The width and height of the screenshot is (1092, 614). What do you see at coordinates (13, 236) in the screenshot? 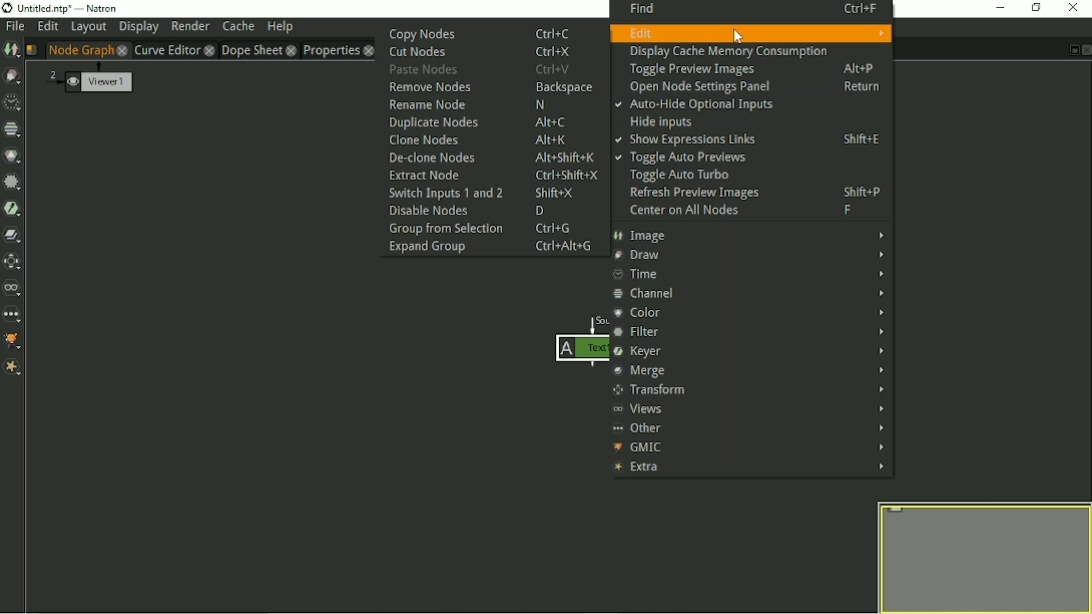
I see `Merge` at bounding box center [13, 236].